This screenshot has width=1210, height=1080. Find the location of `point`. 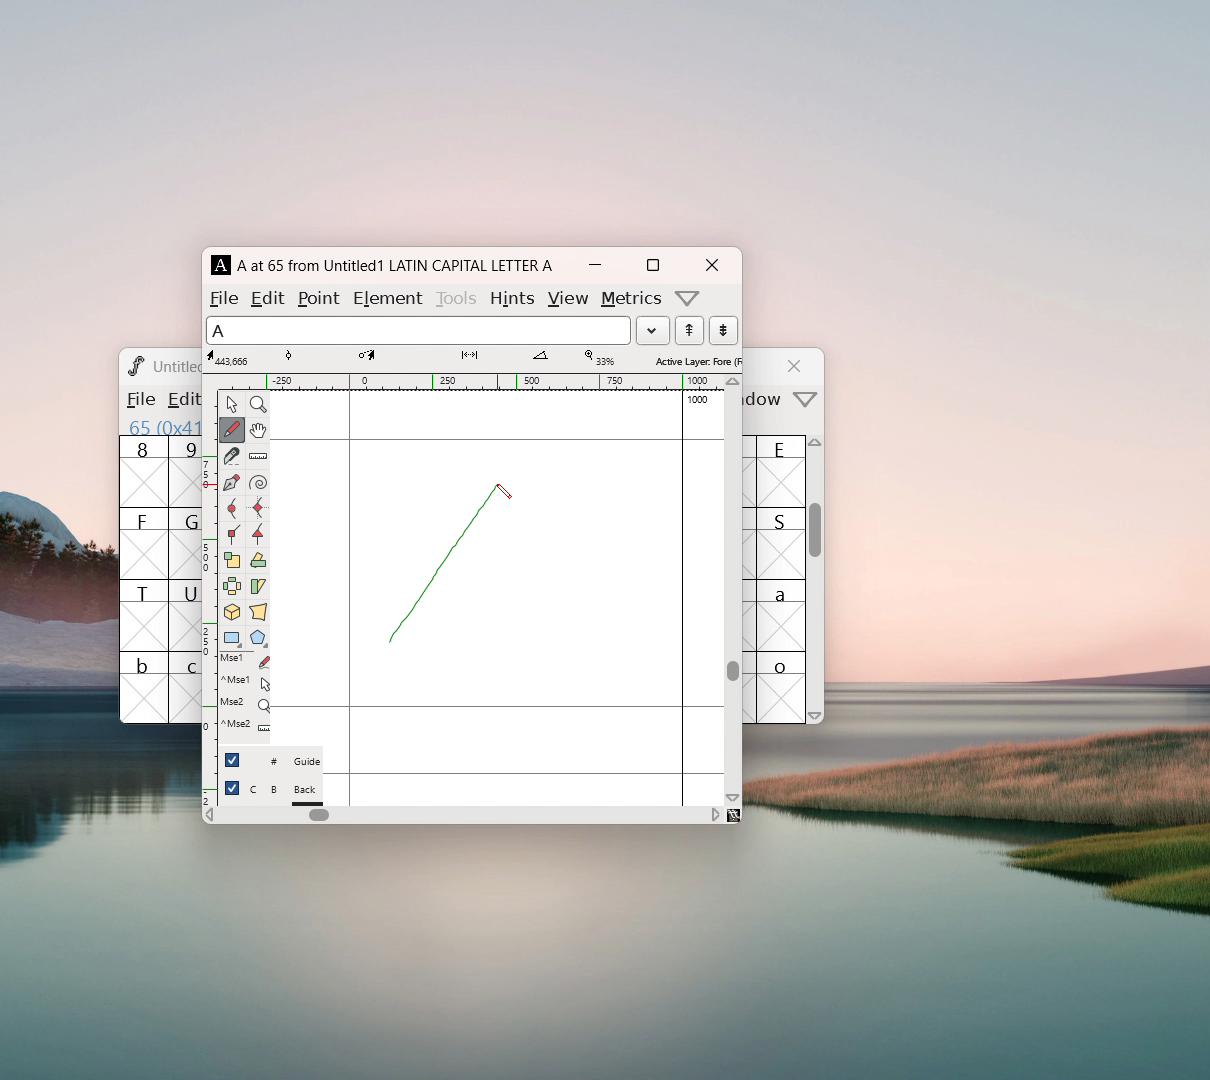

point is located at coordinates (321, 298).